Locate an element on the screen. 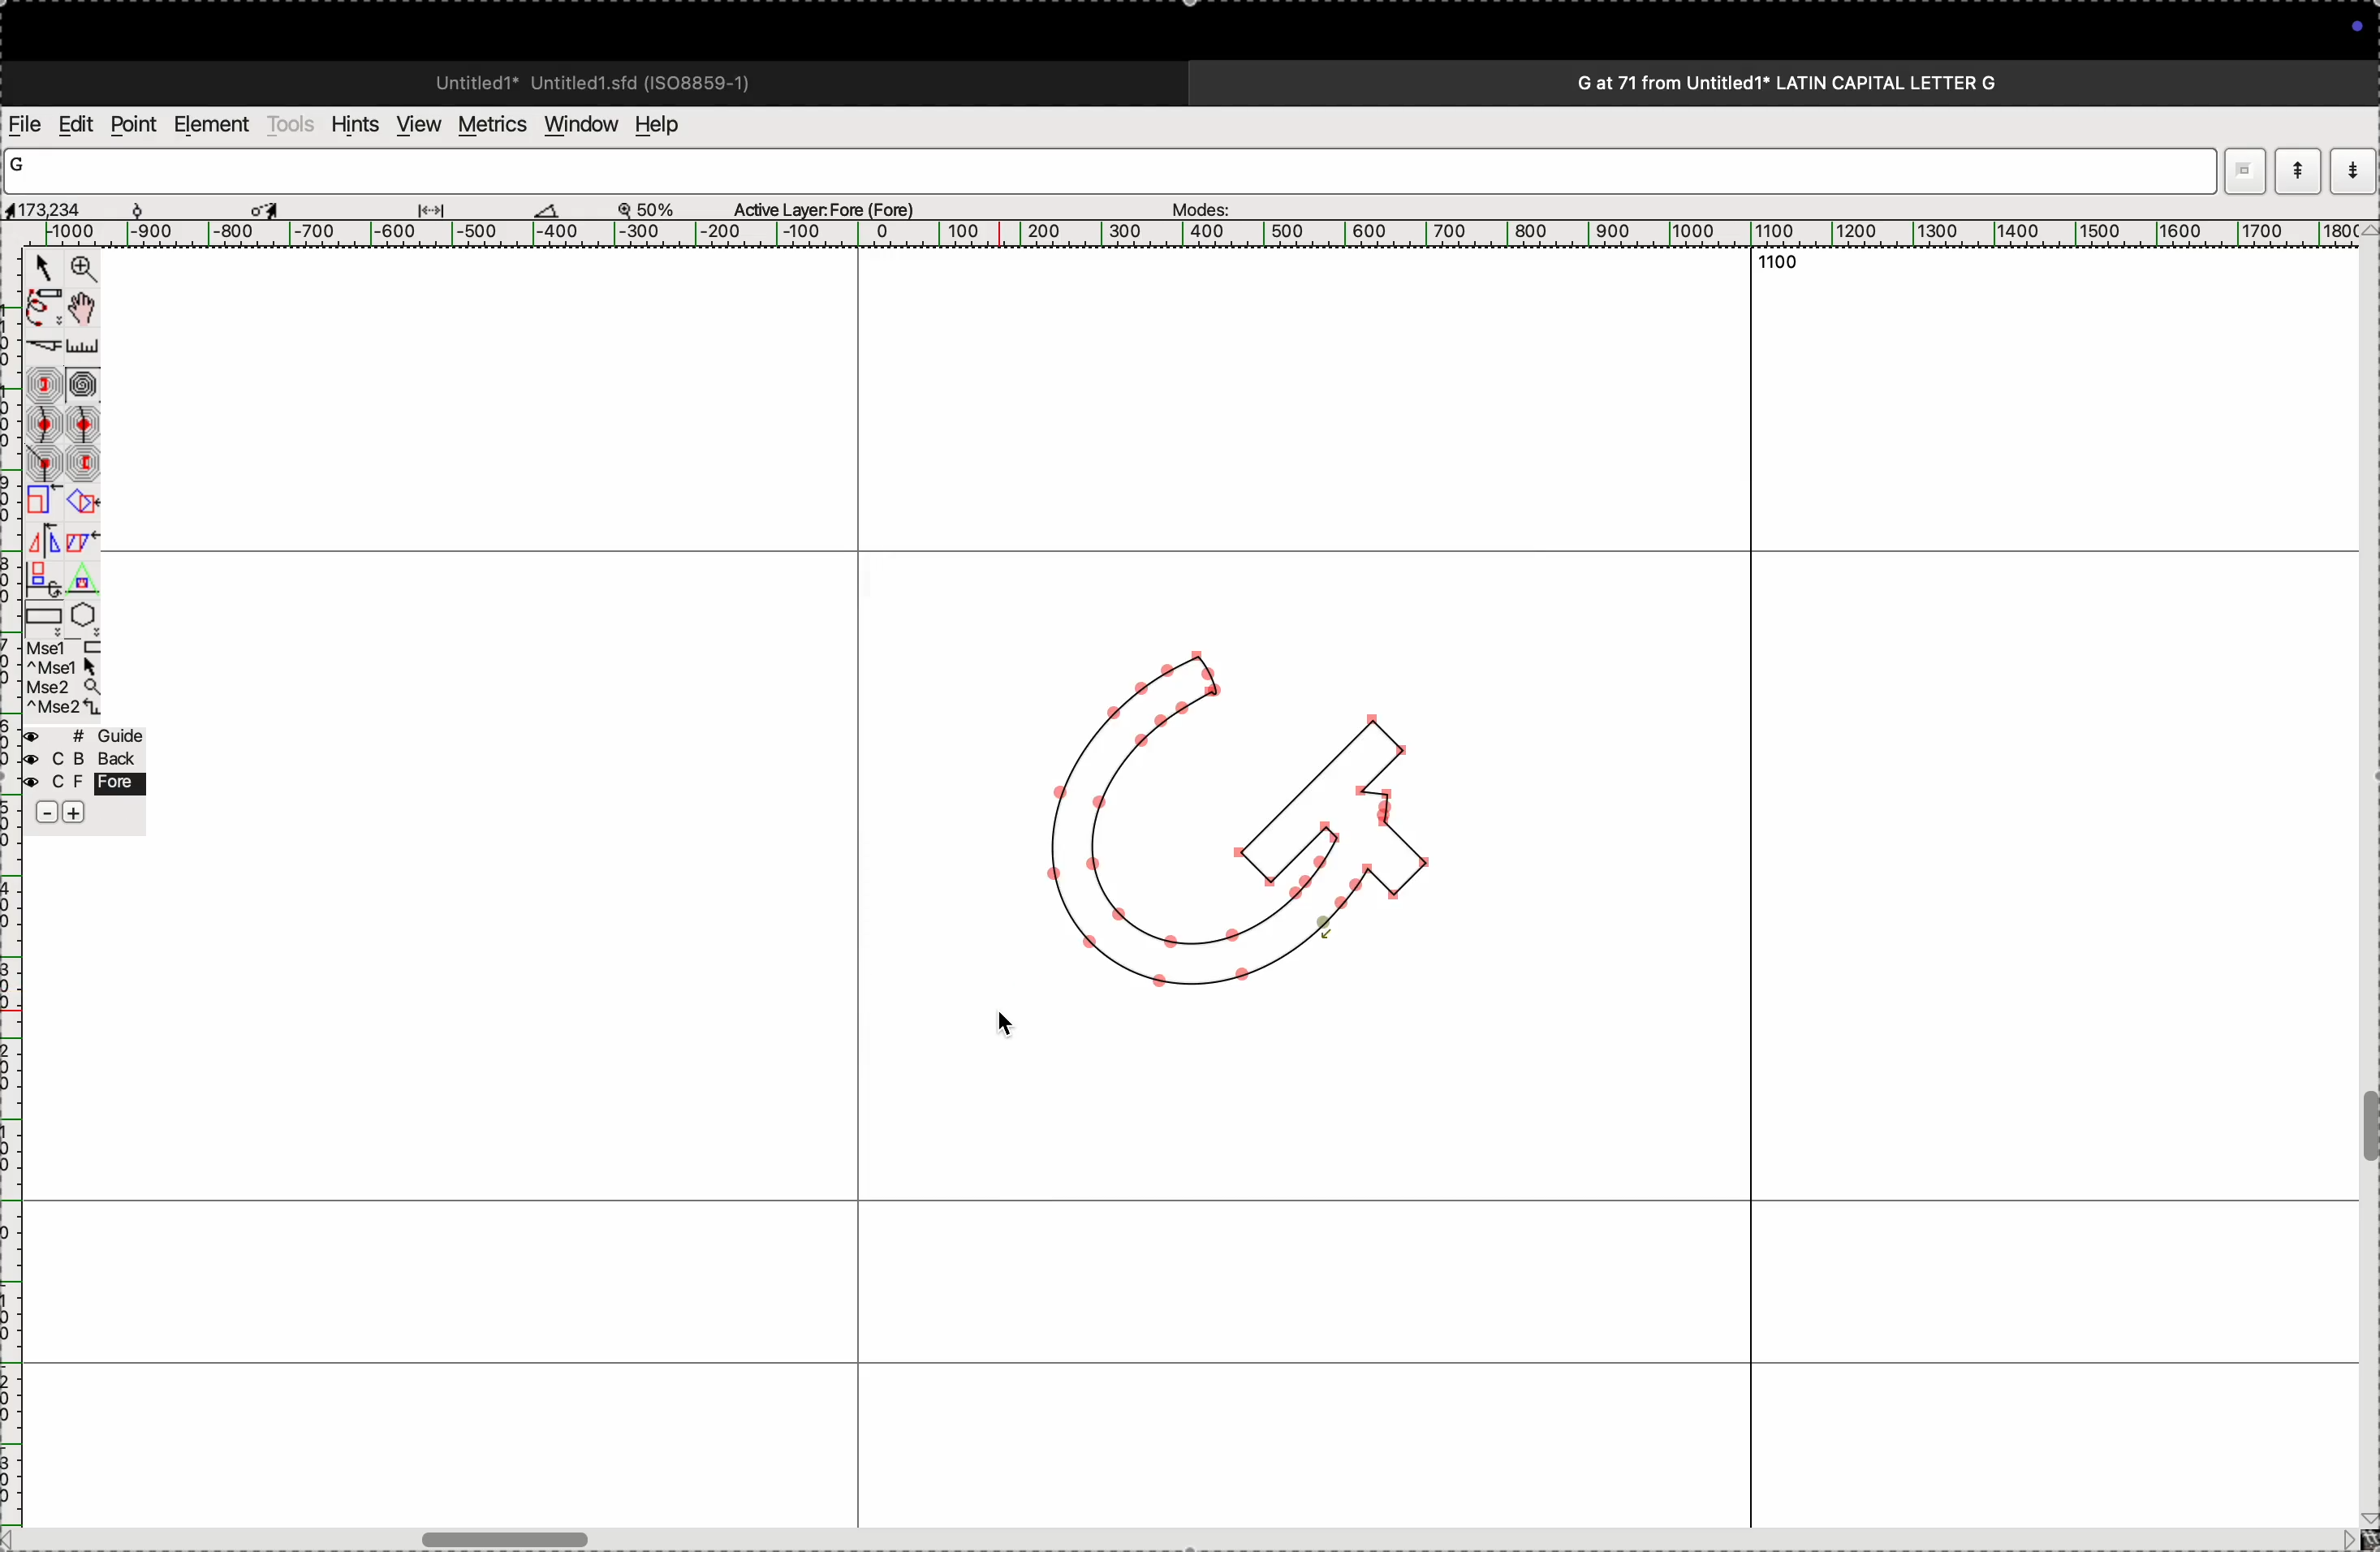 The width and height of the screenshot is (2380, 1552). knife is located at coordinates (42, 348).